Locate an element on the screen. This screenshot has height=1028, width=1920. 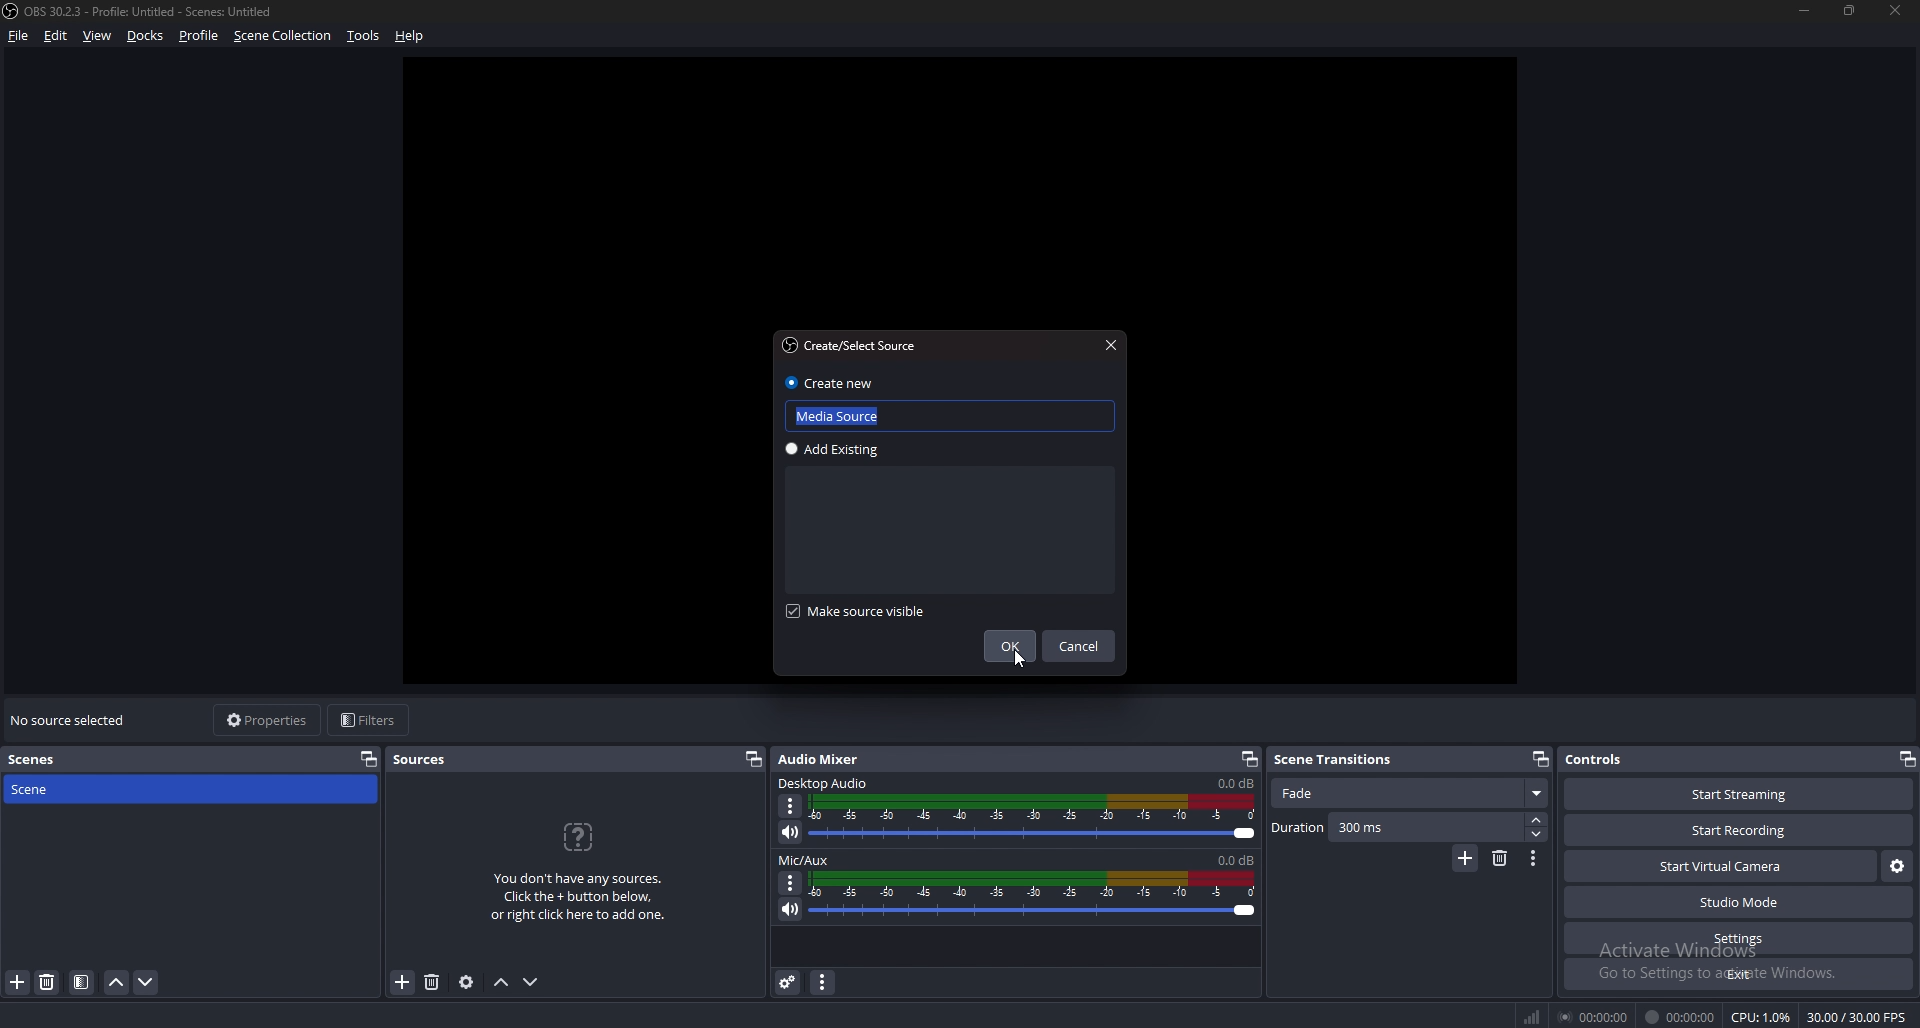
 mic Soundbar is located at coordinates (1034, 895).